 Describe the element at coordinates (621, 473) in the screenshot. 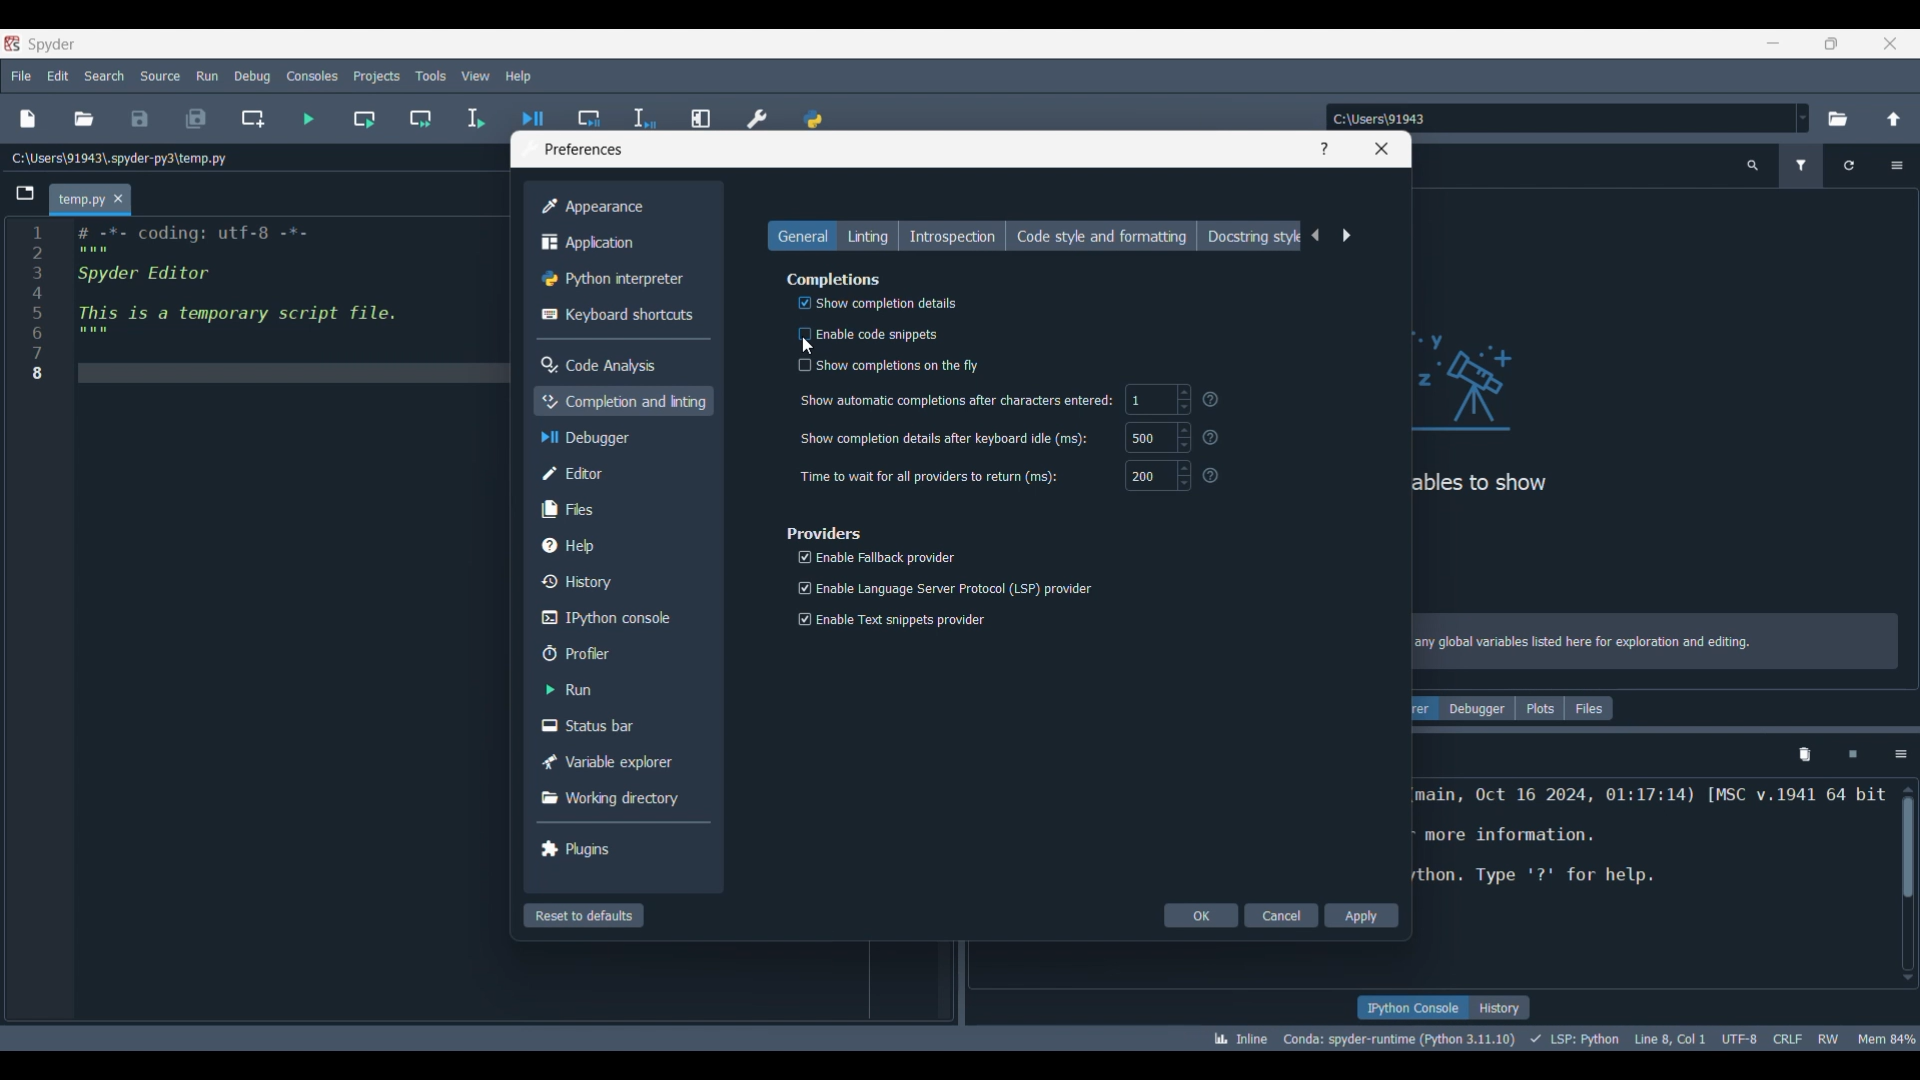

I see `Editor` at that location.